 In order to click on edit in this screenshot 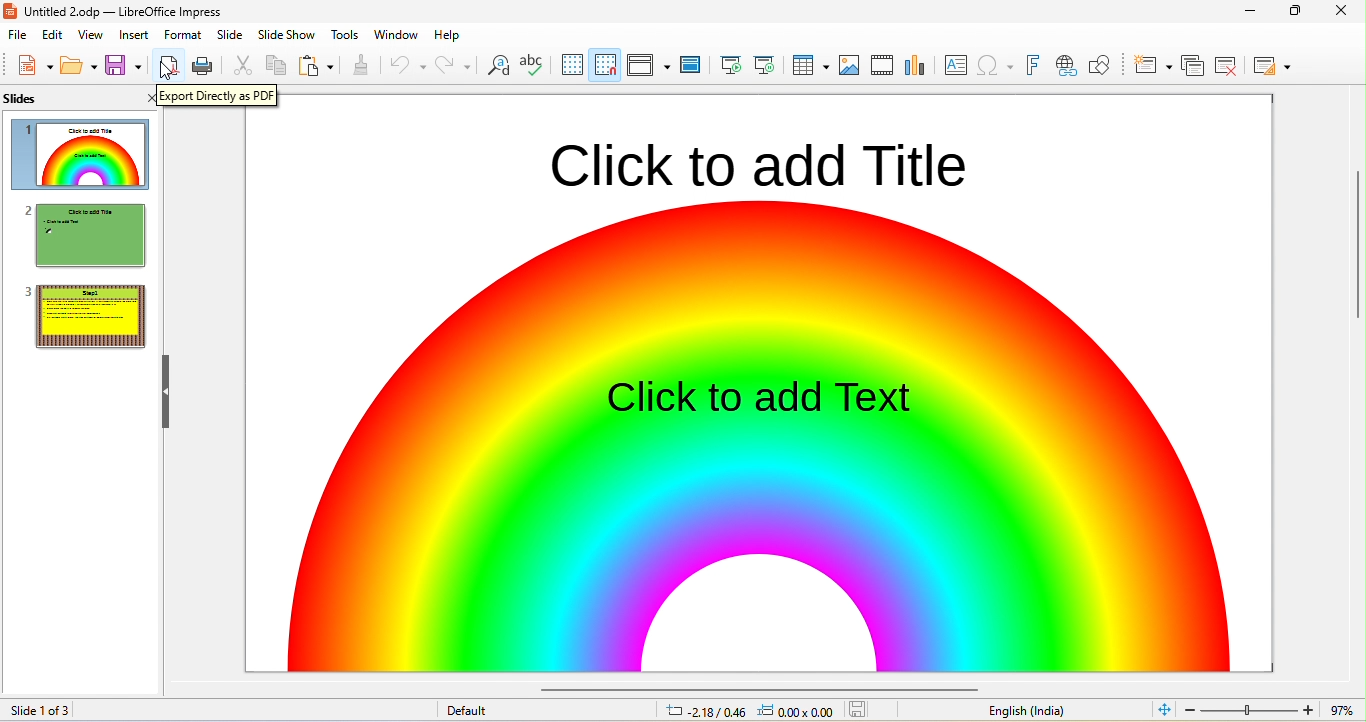, I will do `click(51, 35)`.